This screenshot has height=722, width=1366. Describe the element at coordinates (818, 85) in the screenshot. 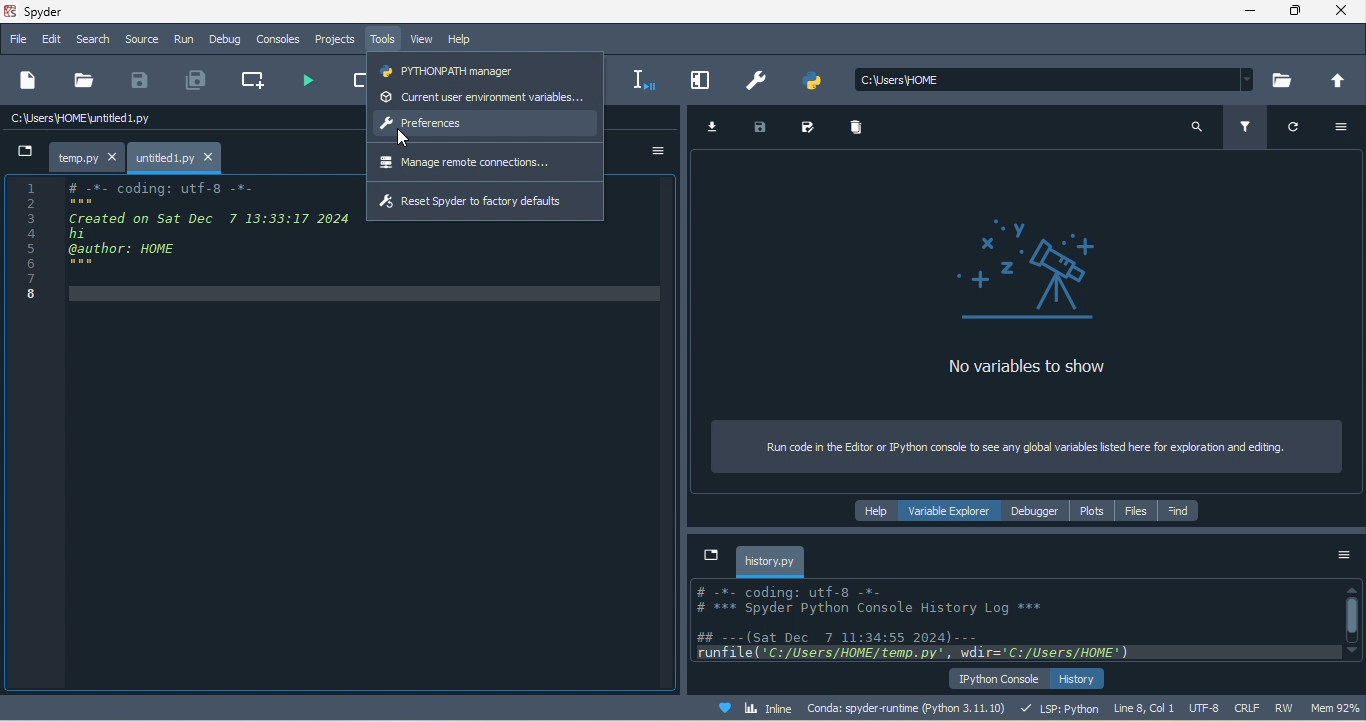

I see `pythonpath manager` at that location.